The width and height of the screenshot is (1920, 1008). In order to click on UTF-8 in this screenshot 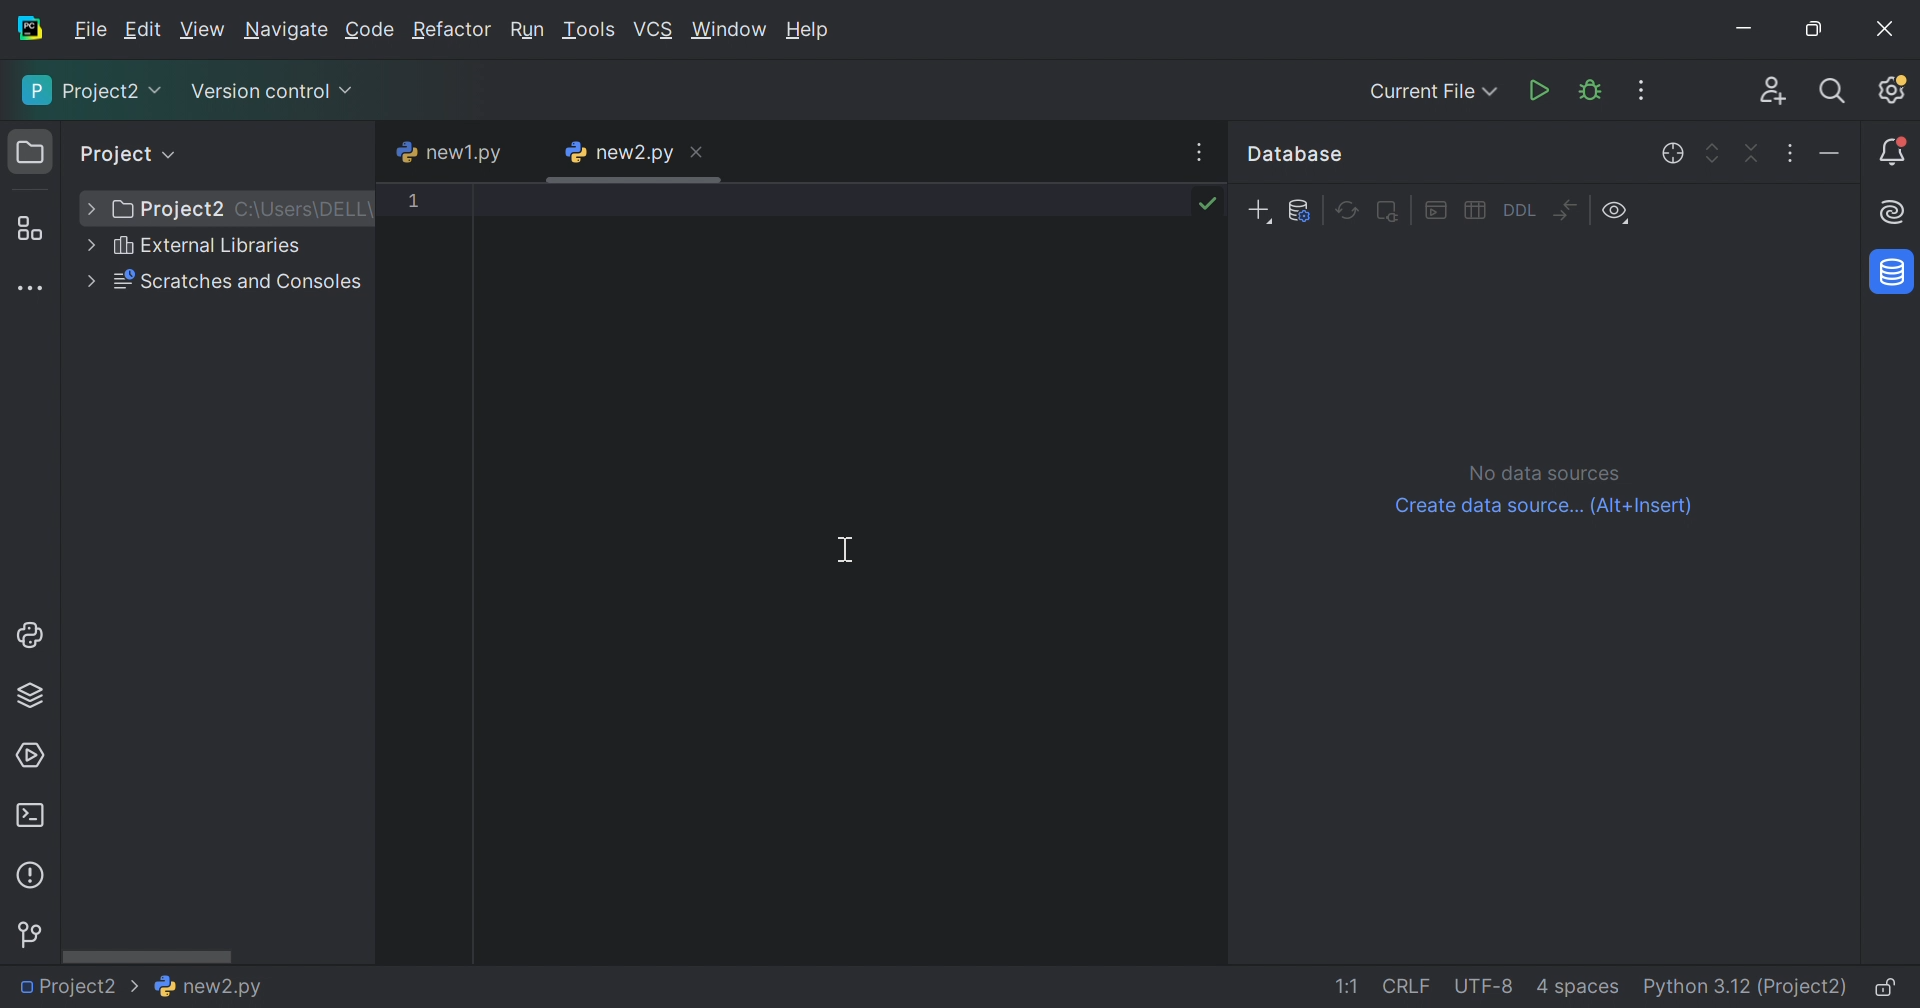, I will do `click(1485, 986)`.